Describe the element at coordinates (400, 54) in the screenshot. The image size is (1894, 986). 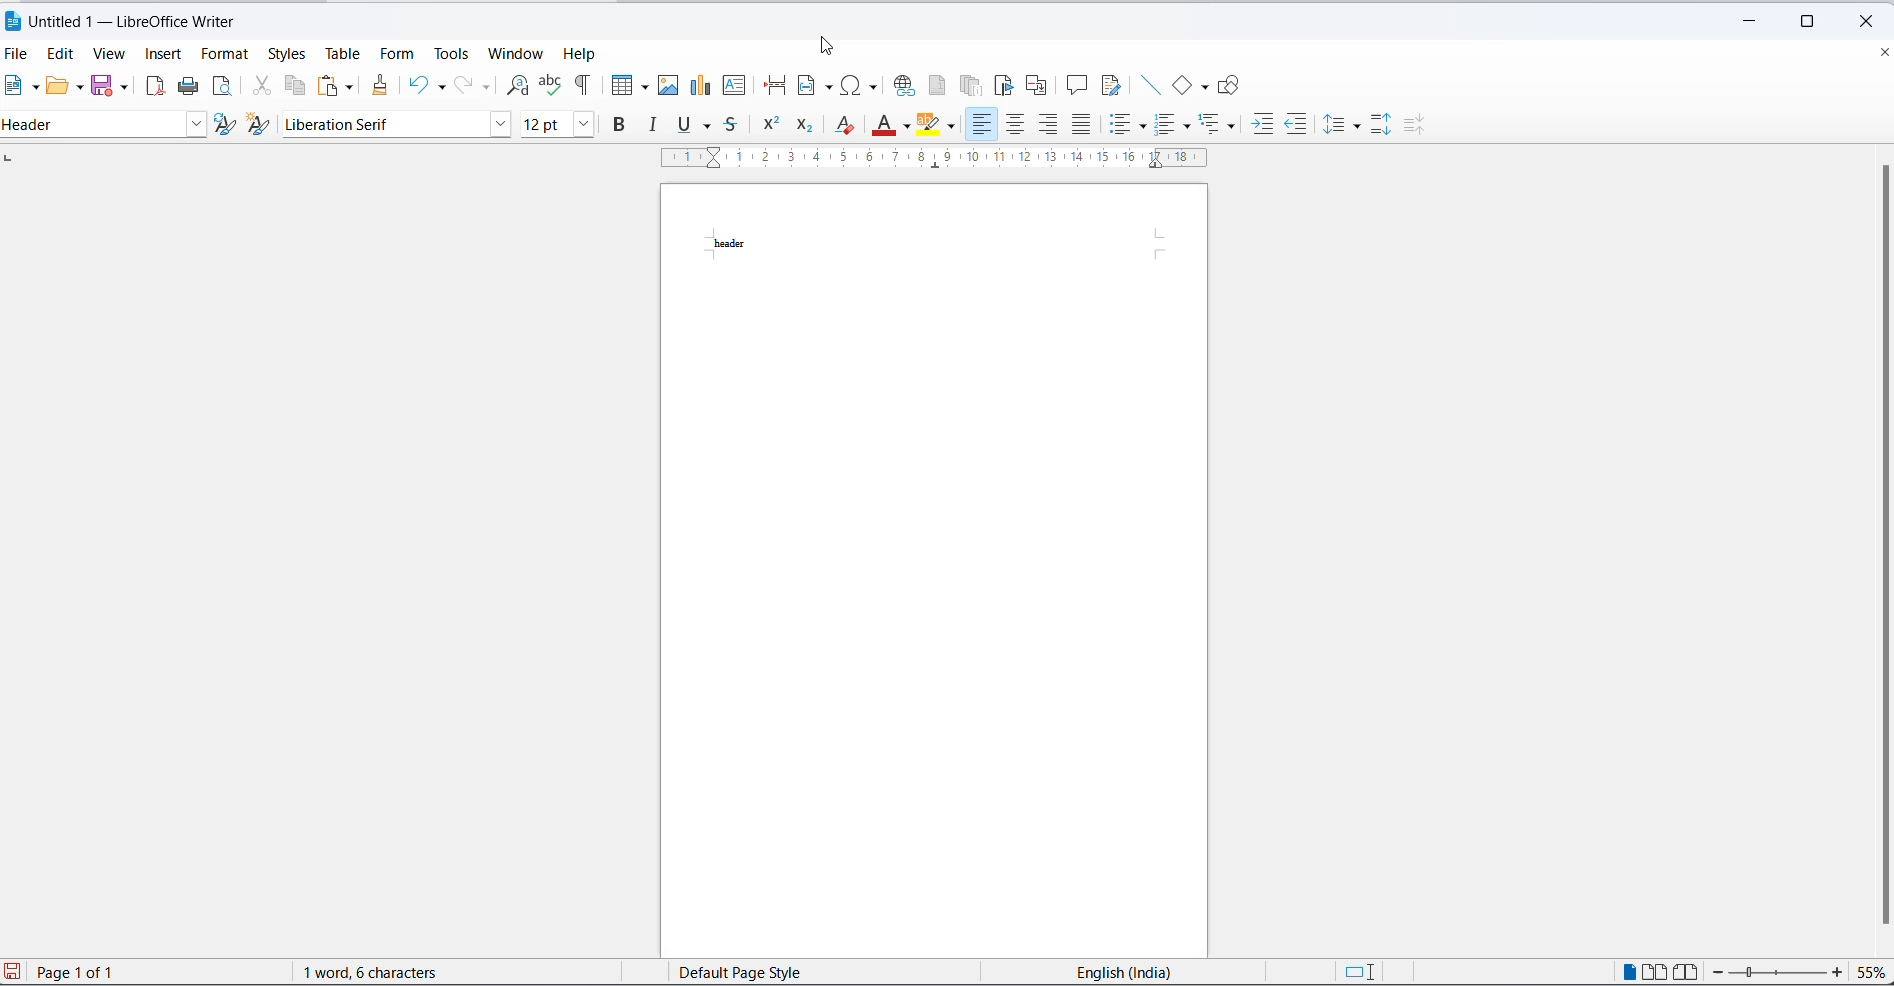
I see `form` at that location.